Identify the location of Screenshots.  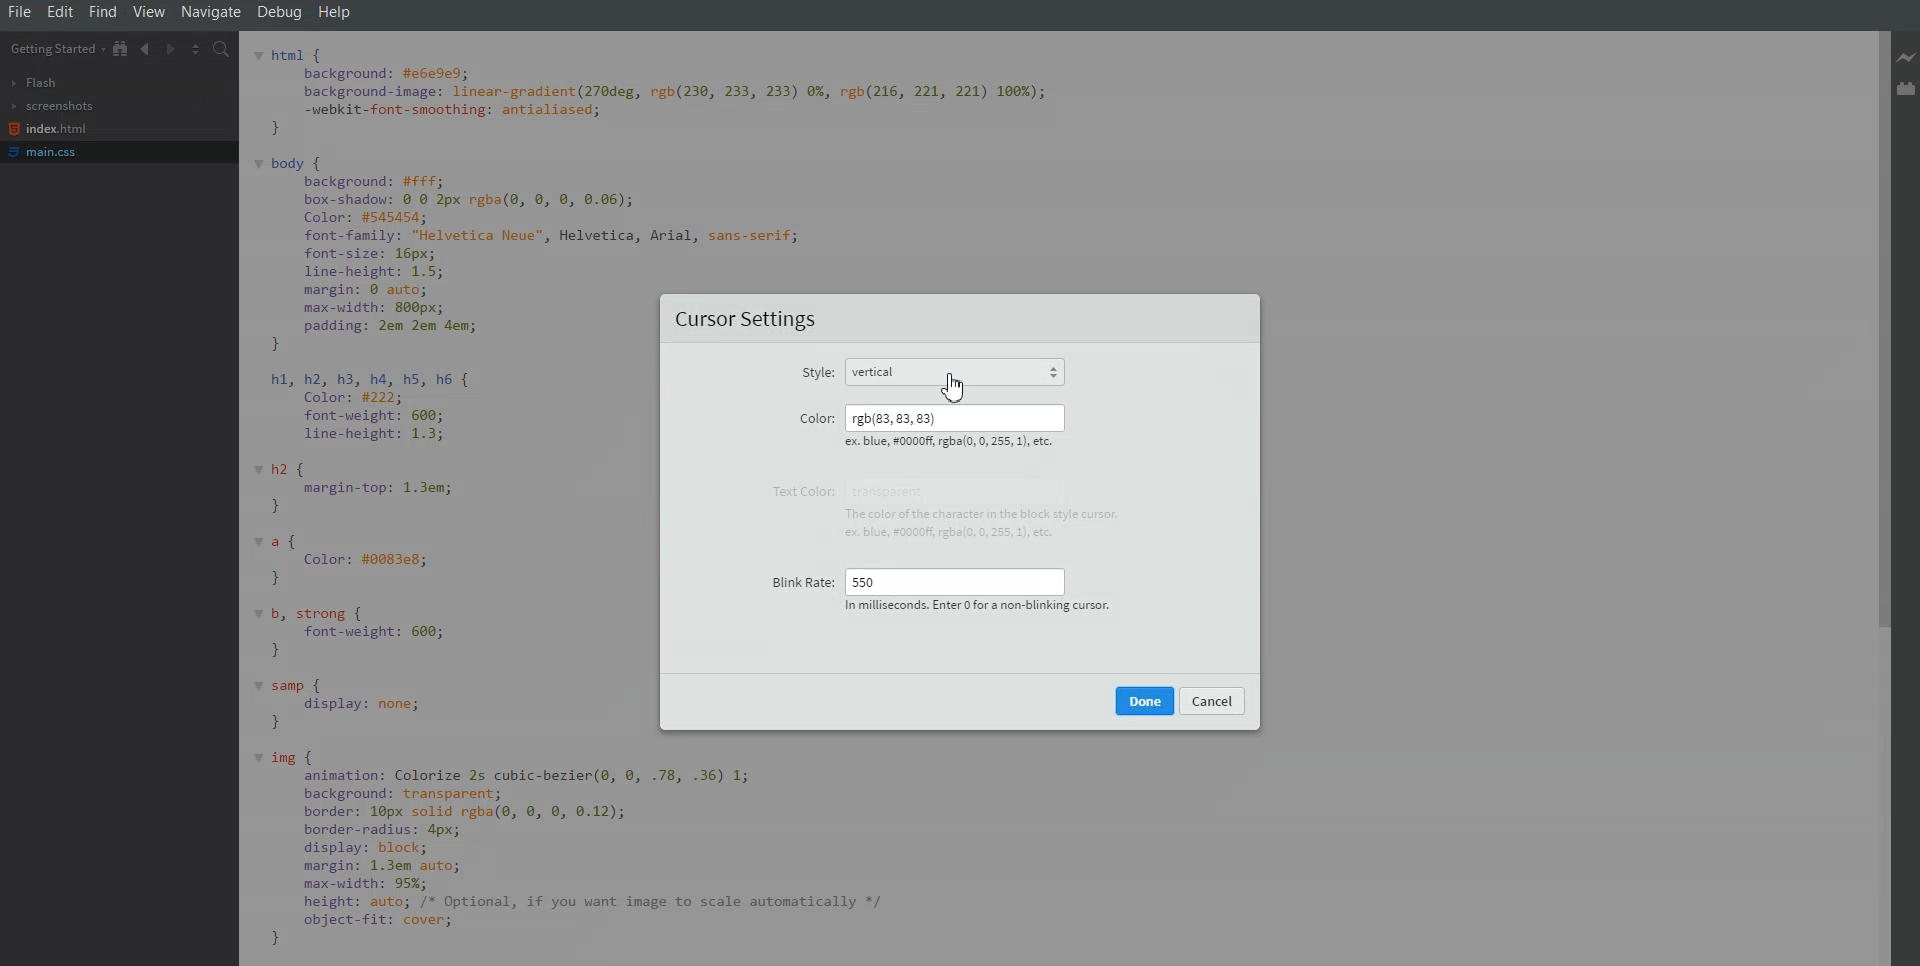
(52, 106).